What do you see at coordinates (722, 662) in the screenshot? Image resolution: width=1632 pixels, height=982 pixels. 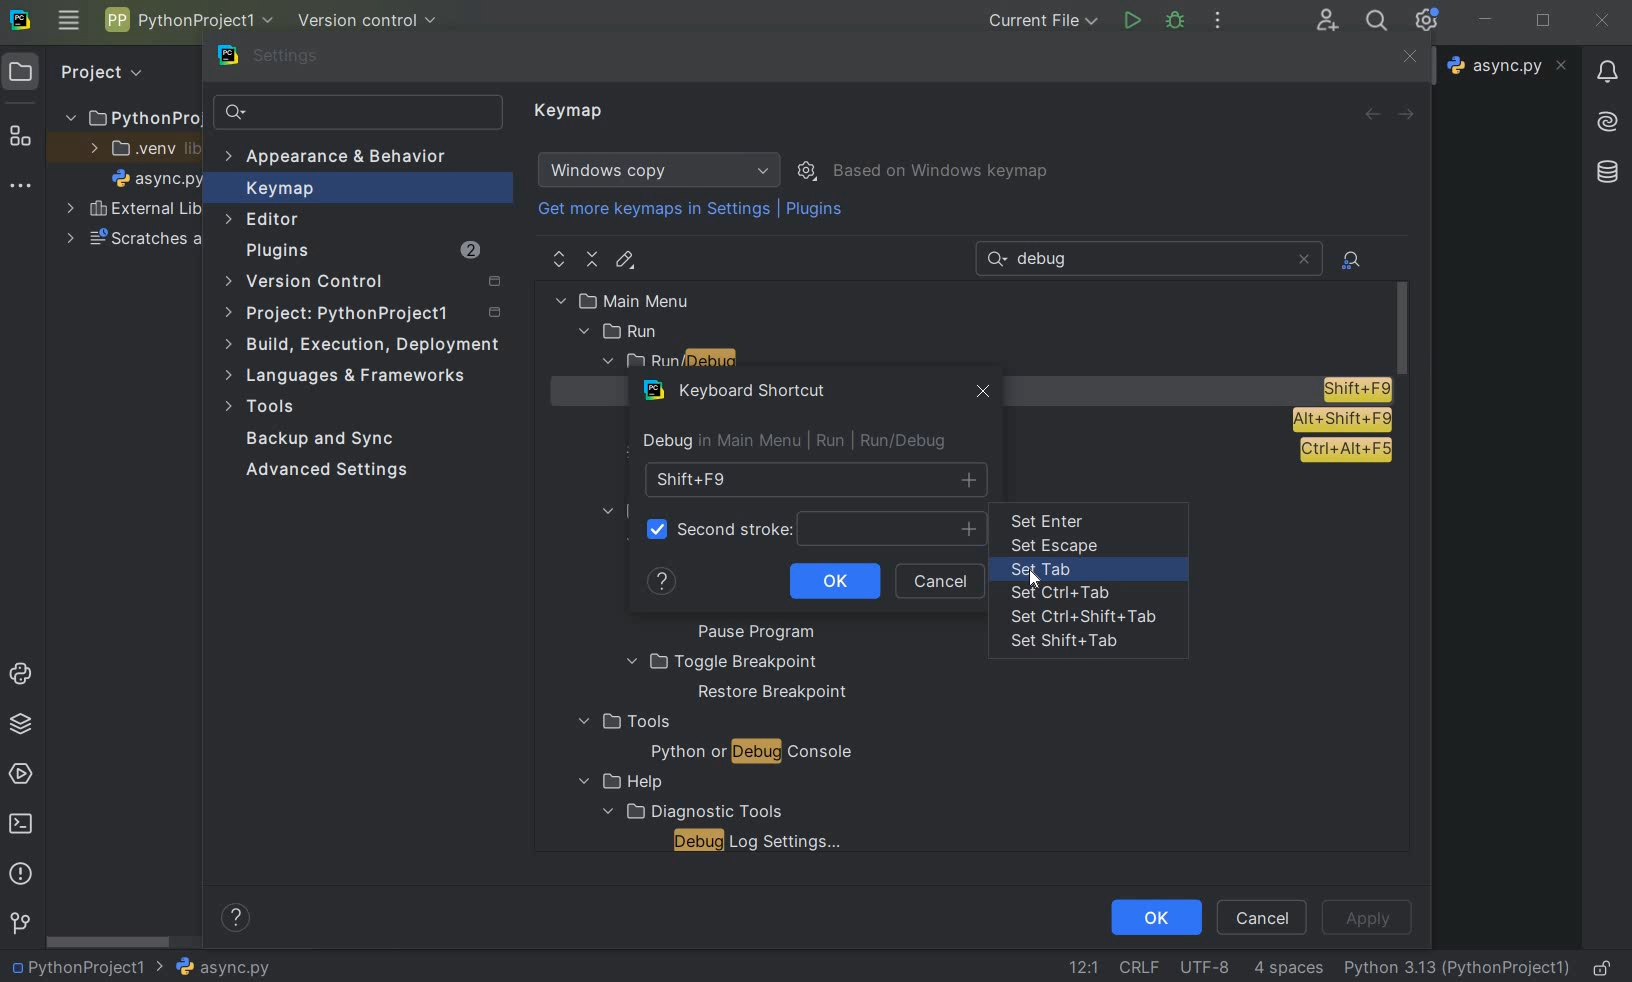 I see `toggle breakpoint` at bounding box center [722, 662].